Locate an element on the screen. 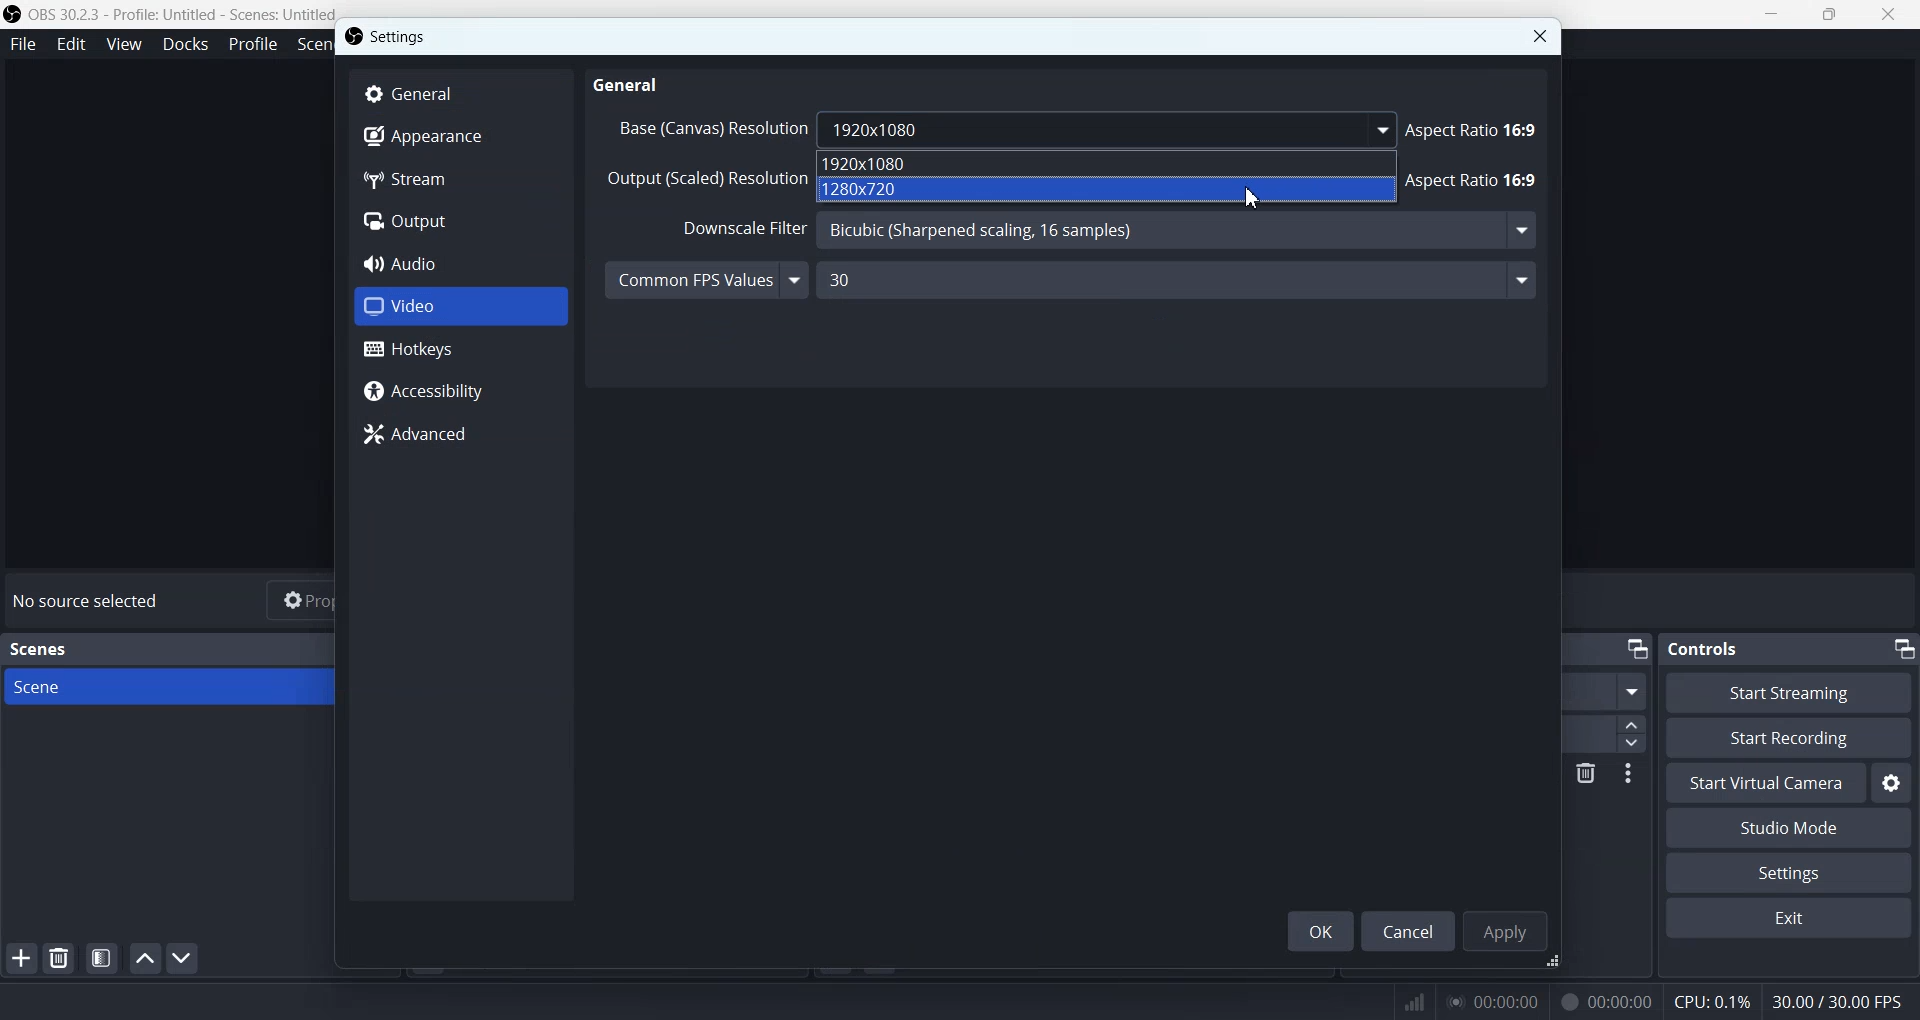 This screenshot has height=1020, width=1920. Start Streaming is located at coordinates (1787, 692).